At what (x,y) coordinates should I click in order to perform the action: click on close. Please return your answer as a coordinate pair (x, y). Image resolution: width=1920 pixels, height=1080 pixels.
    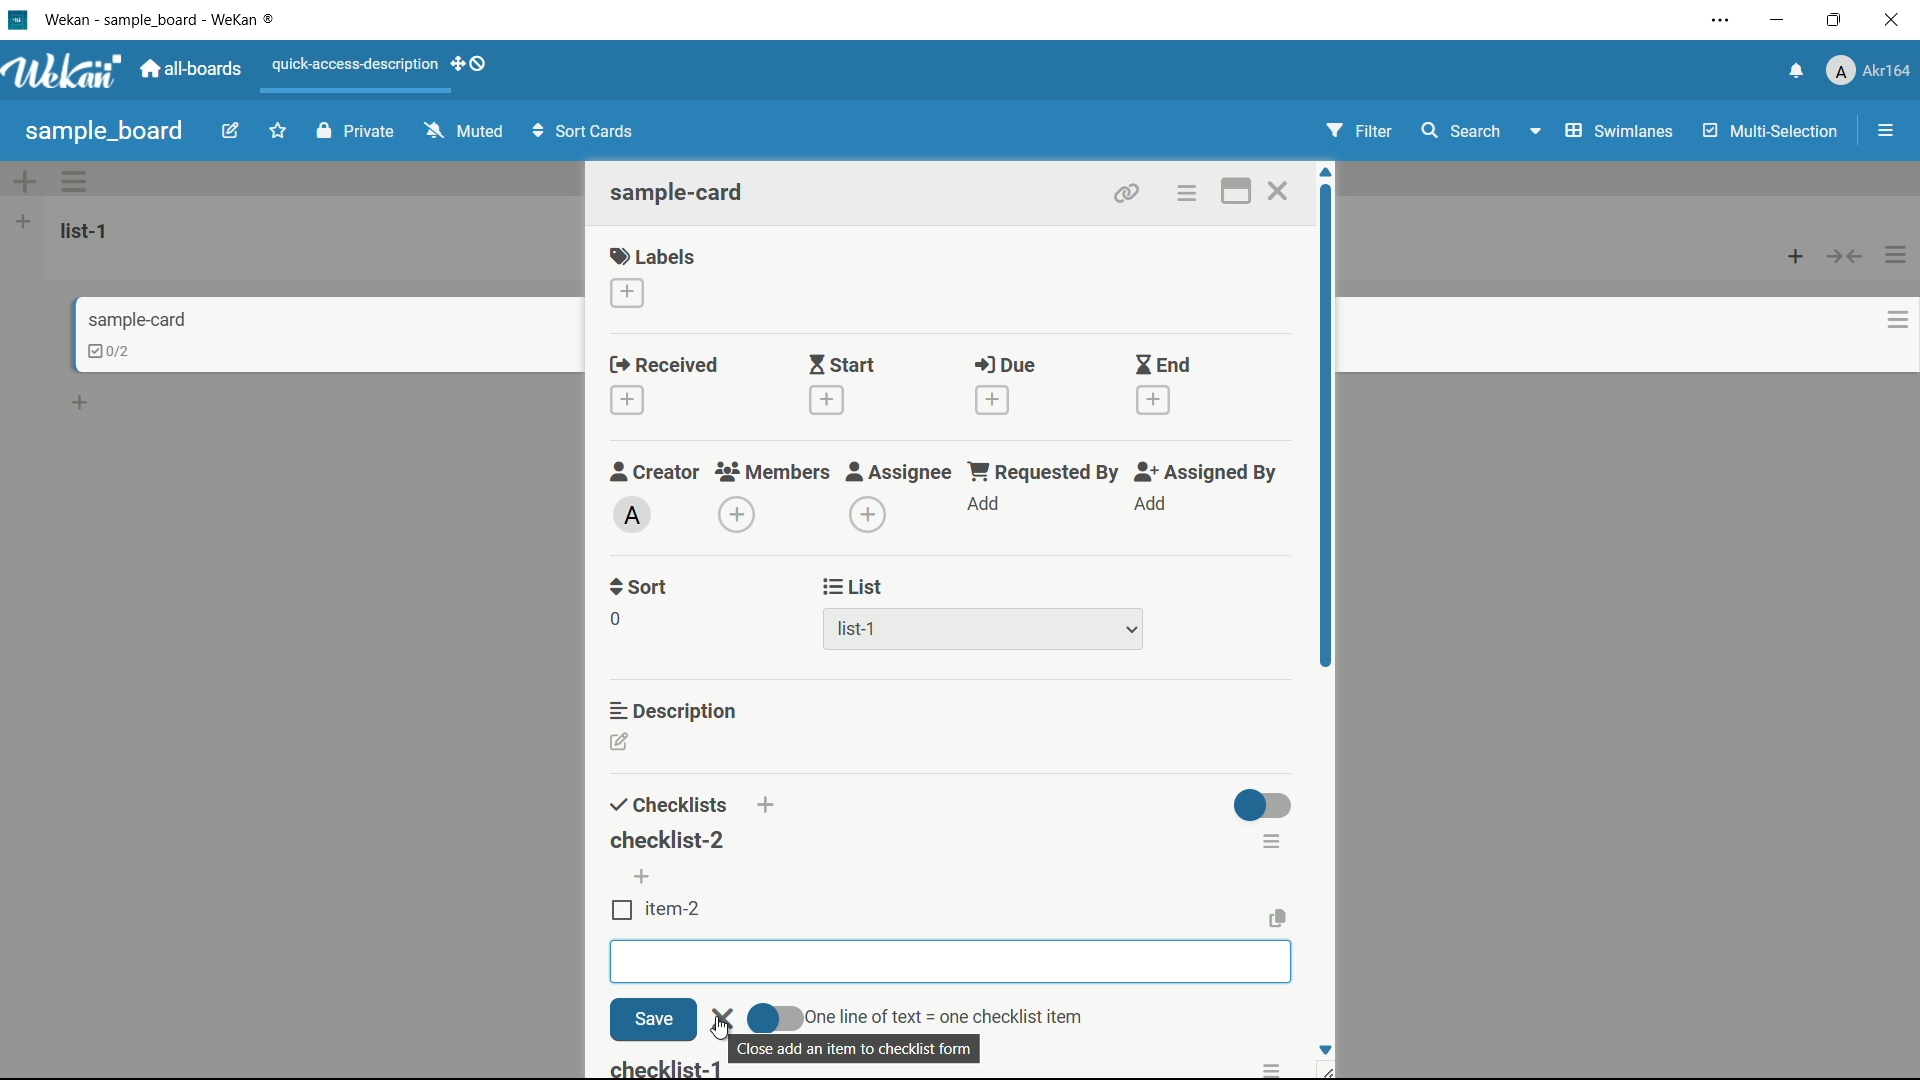
    Looking at the image, I should click on (724, 1017).